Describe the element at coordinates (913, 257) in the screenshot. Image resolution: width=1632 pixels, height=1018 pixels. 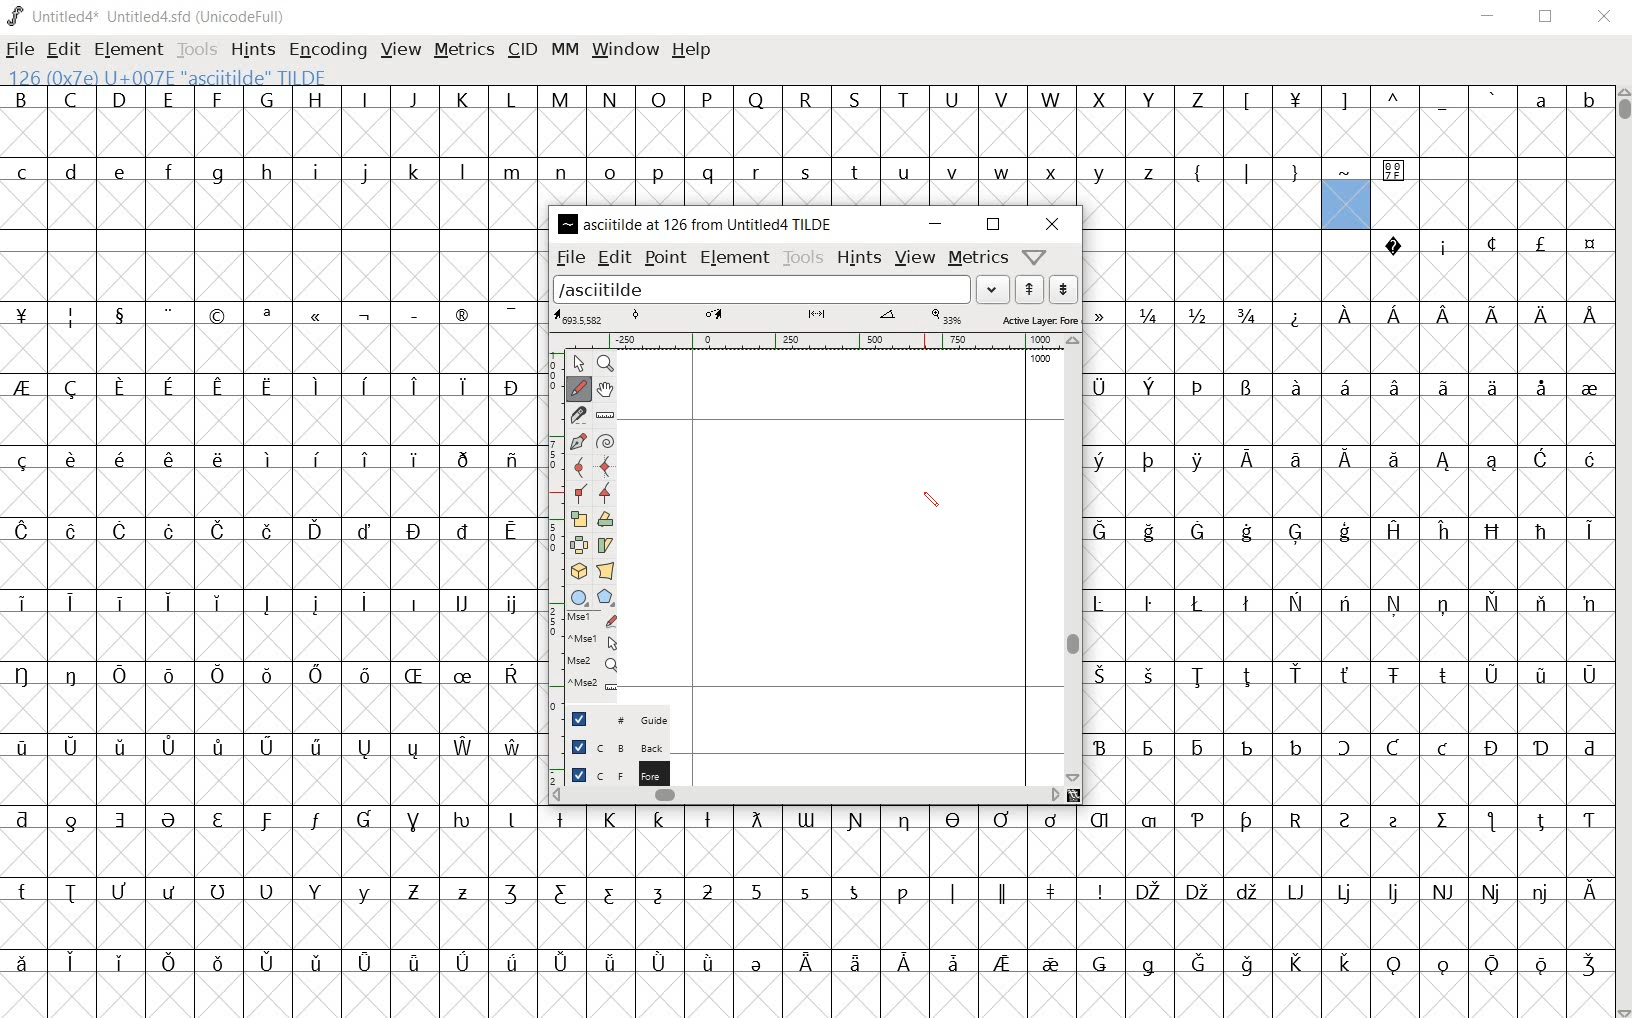
I see `view` at that location.